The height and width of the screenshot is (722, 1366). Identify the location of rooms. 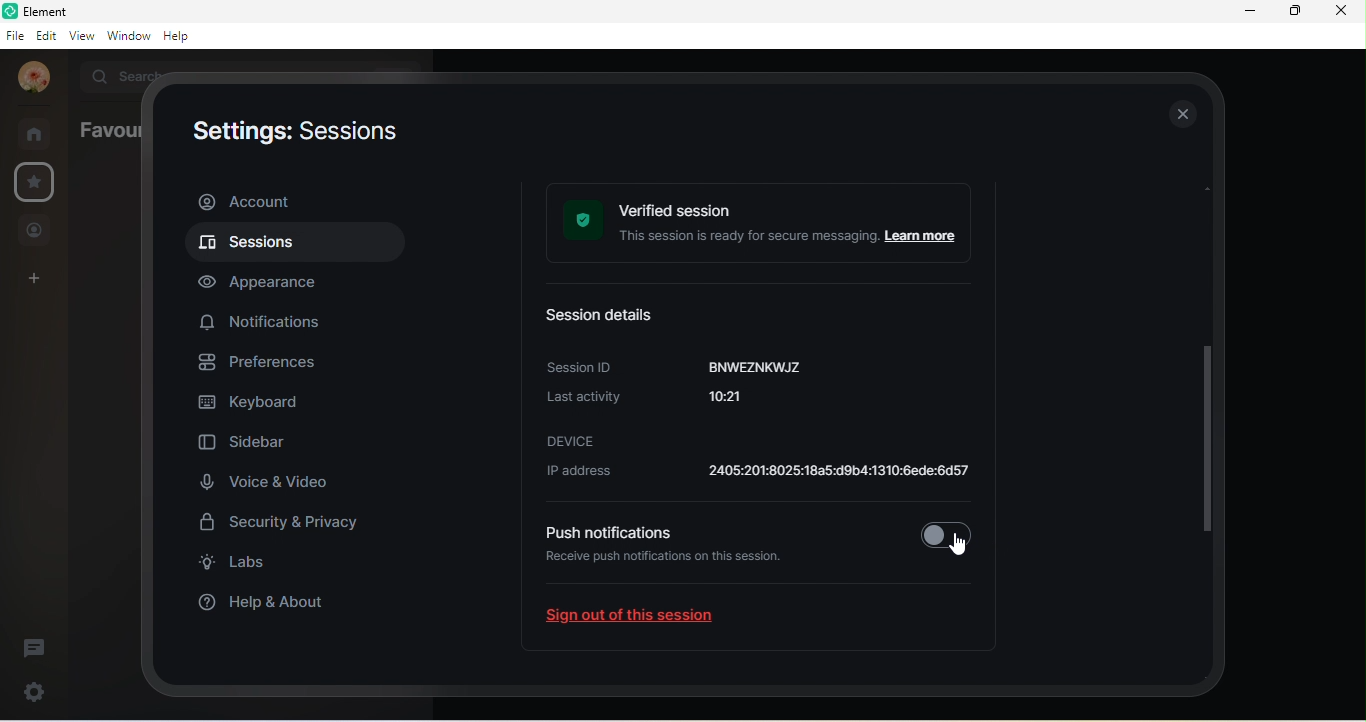
(39, 133).